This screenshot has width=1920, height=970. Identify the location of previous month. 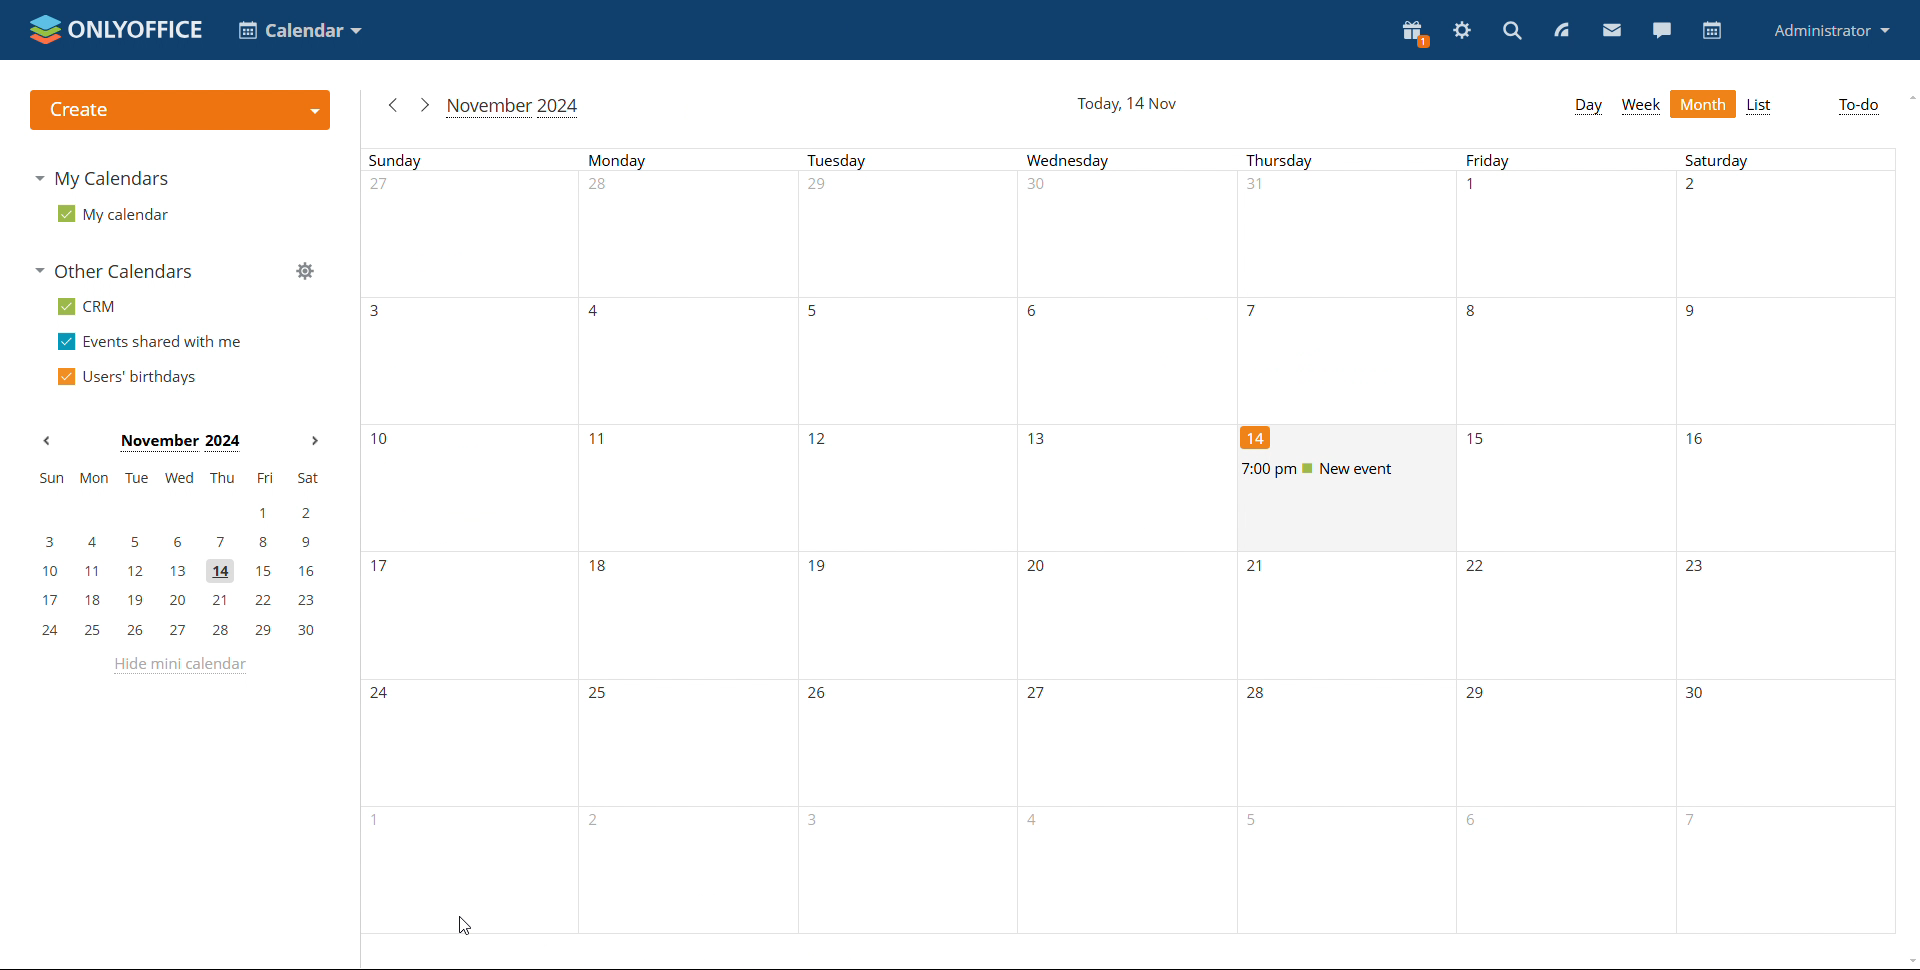
(392, 104).